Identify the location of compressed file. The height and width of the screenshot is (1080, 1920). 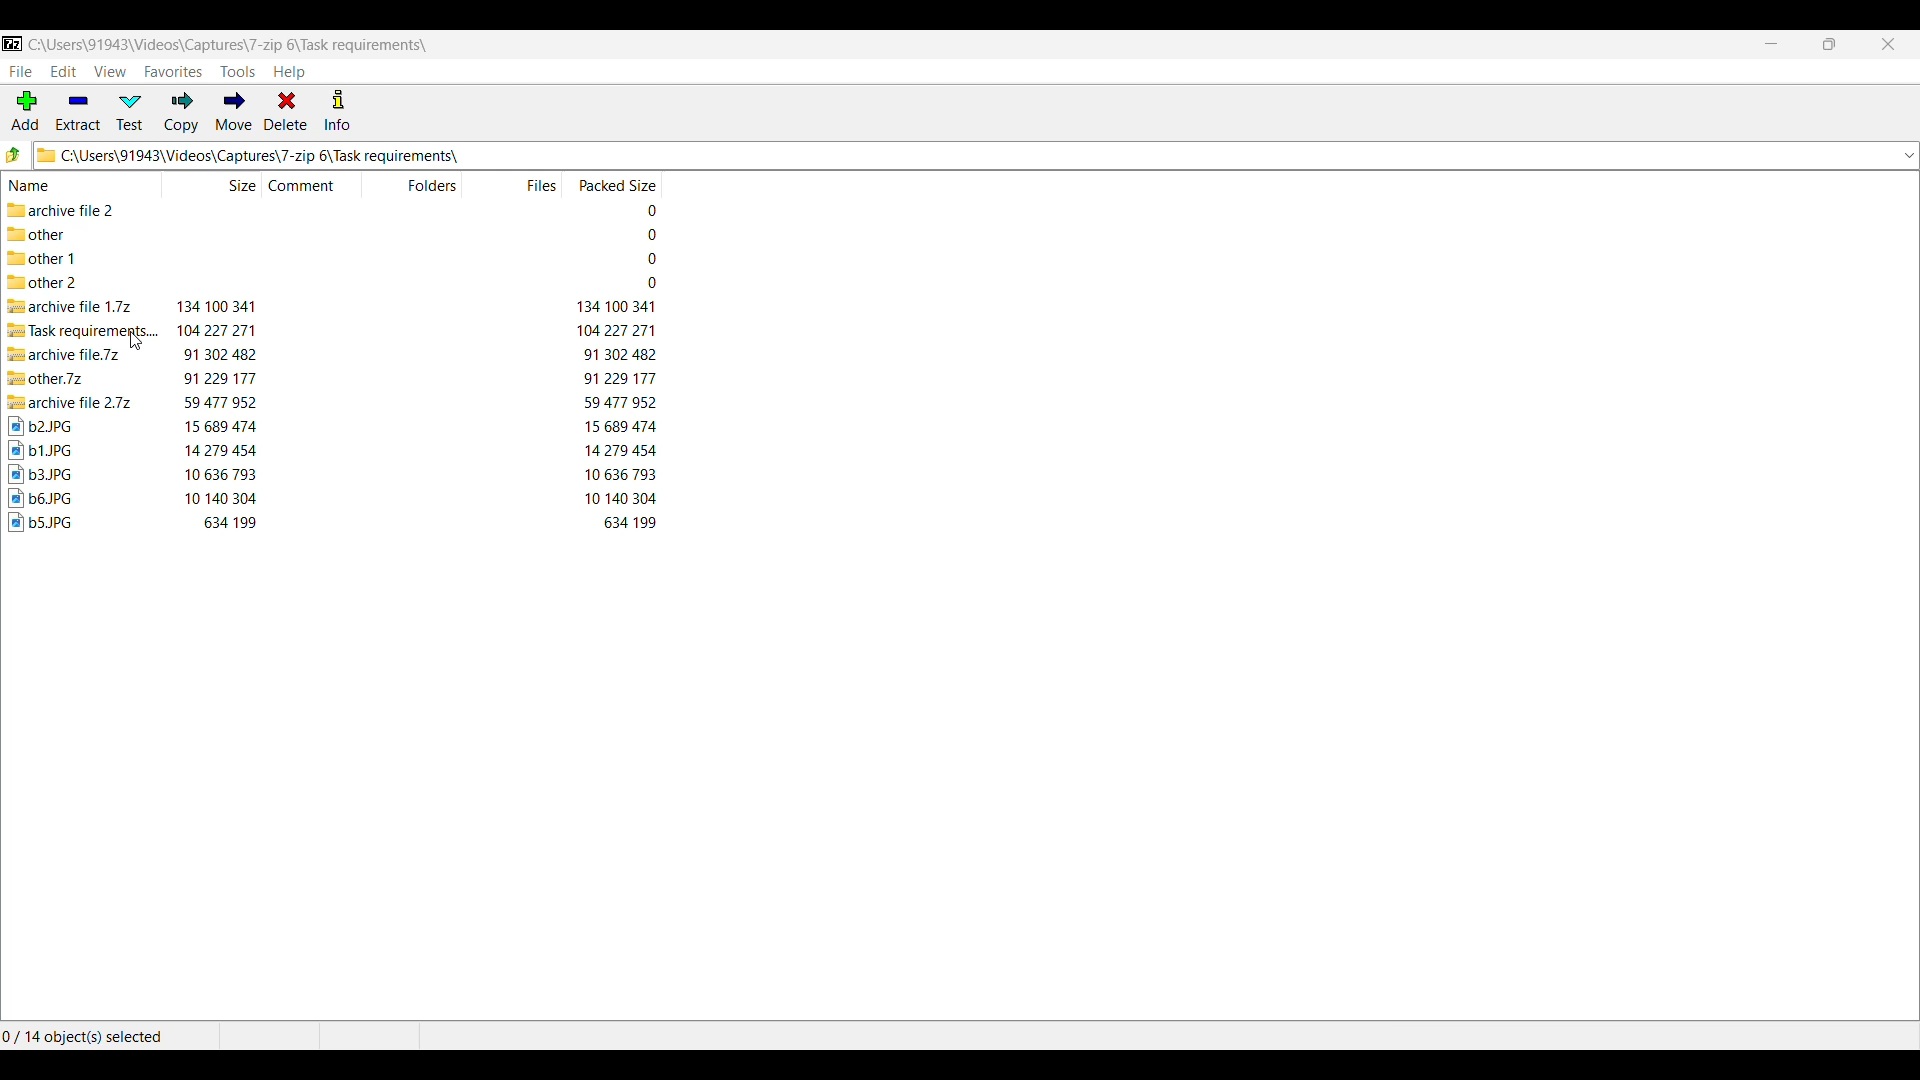
(80, 330).